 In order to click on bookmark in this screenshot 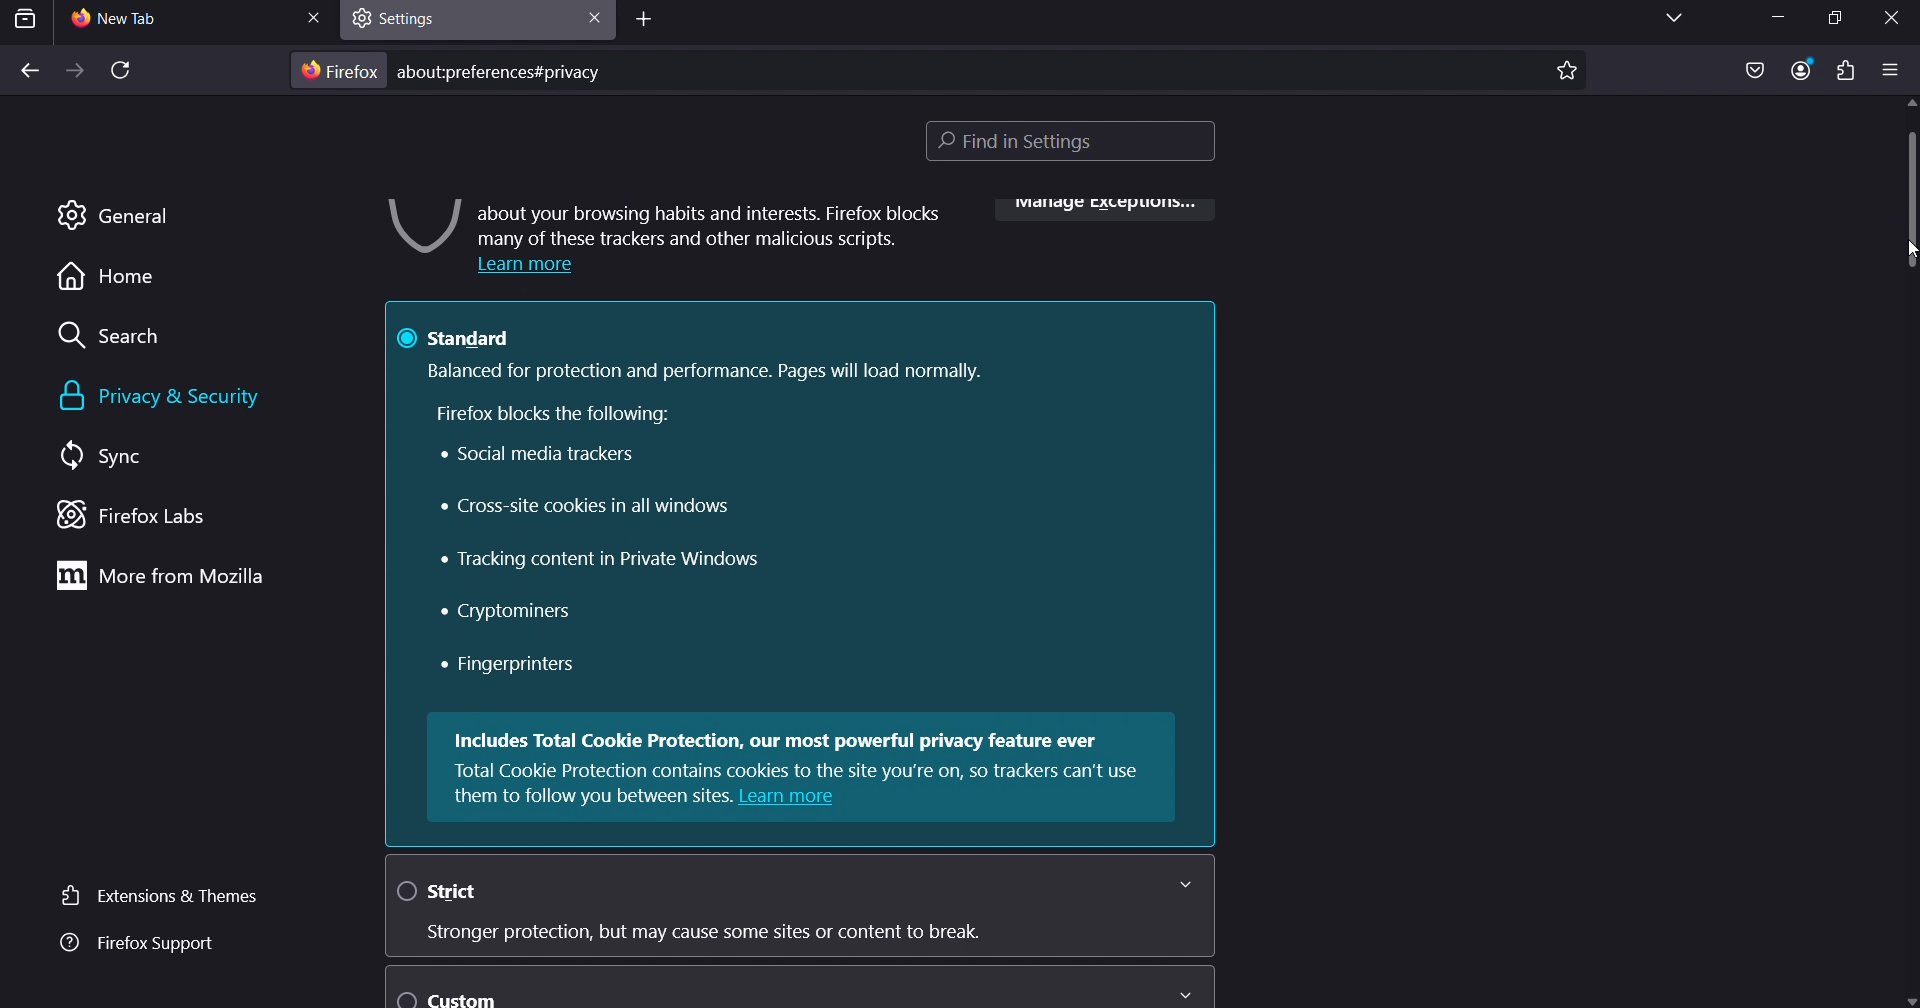, I will do `click(1567, 68)`.